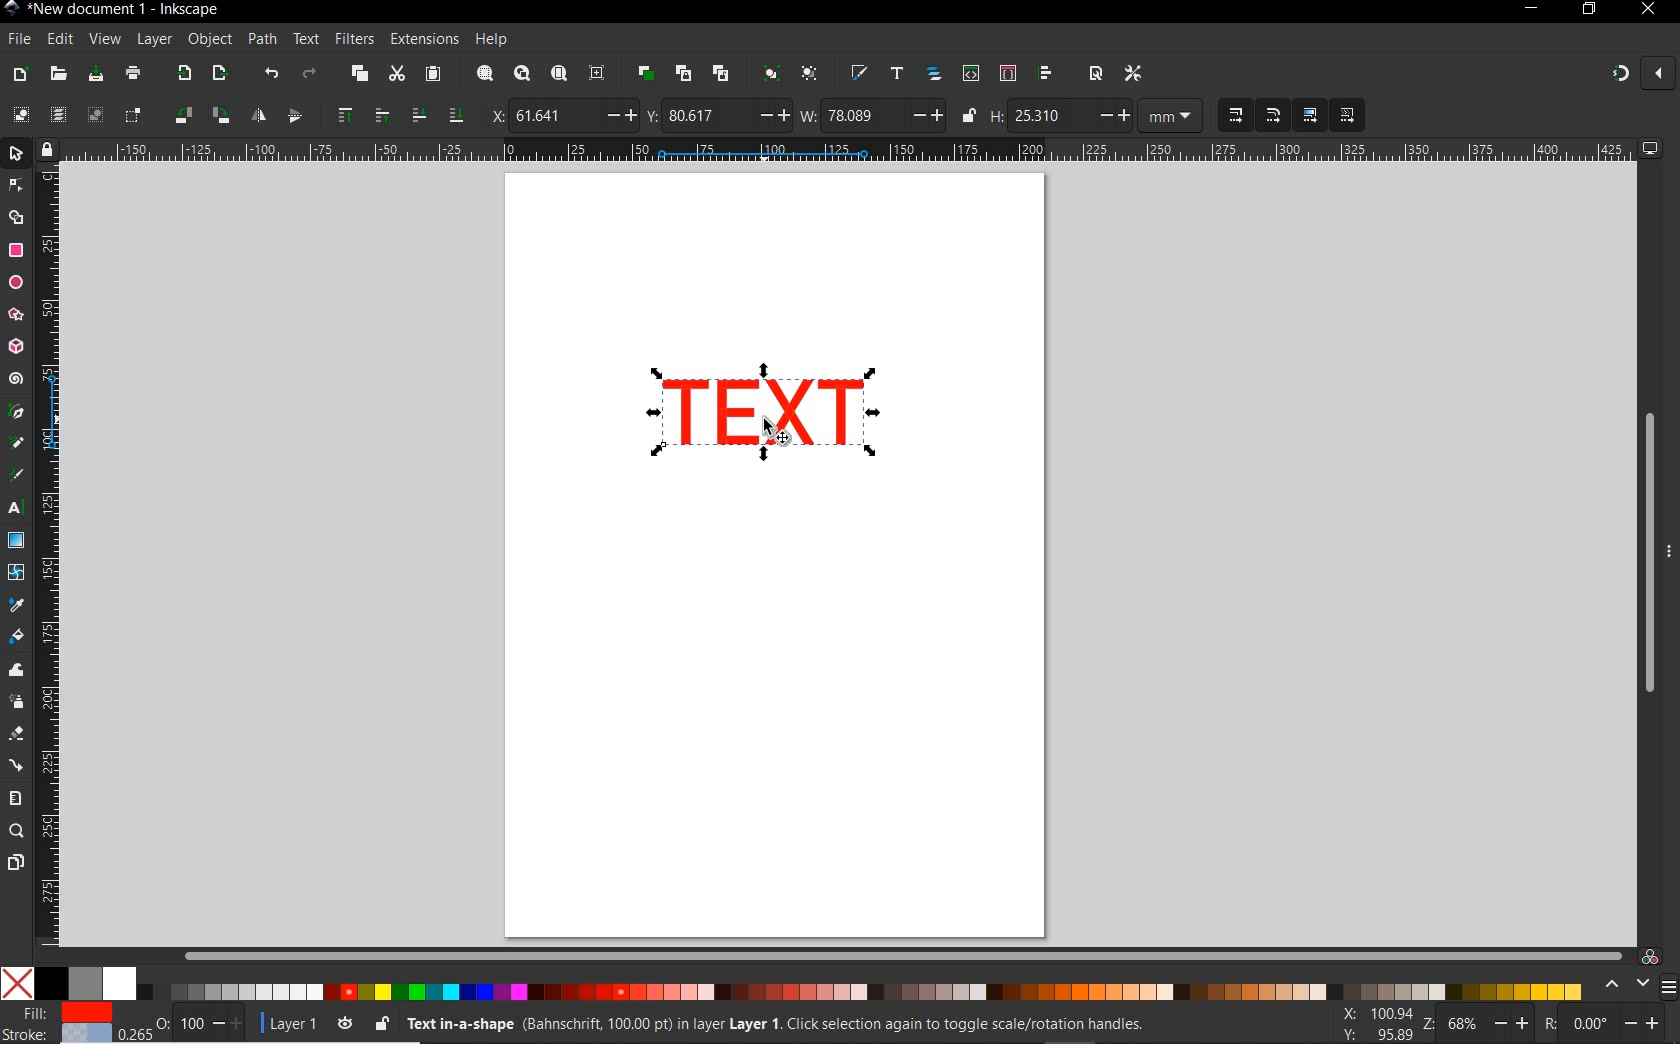 Image resolution: width=1680 pixels, height=1044 pixels. I want to click on eraser tool, so click(15, 735).